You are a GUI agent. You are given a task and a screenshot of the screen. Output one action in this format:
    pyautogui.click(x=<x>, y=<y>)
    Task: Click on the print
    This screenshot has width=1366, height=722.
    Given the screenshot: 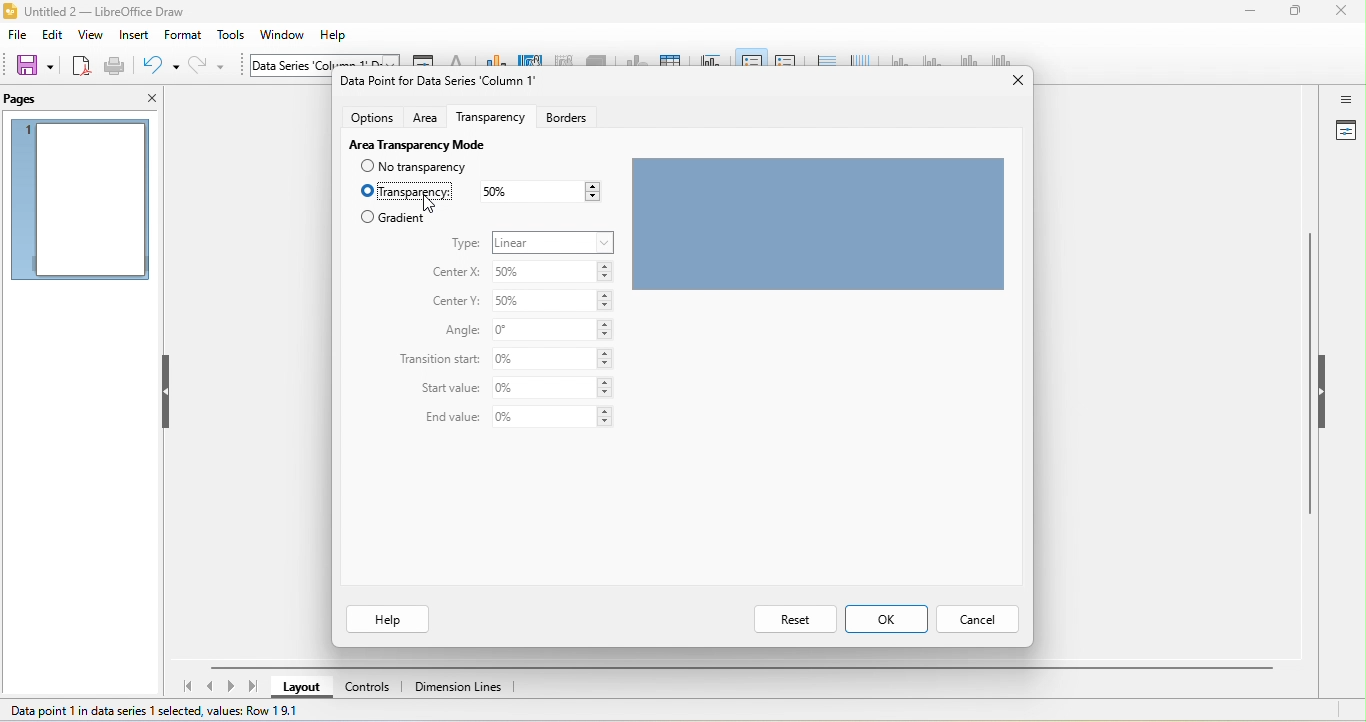 What is the action you would take?
    pyautogui.click(x=115, y=68)
    